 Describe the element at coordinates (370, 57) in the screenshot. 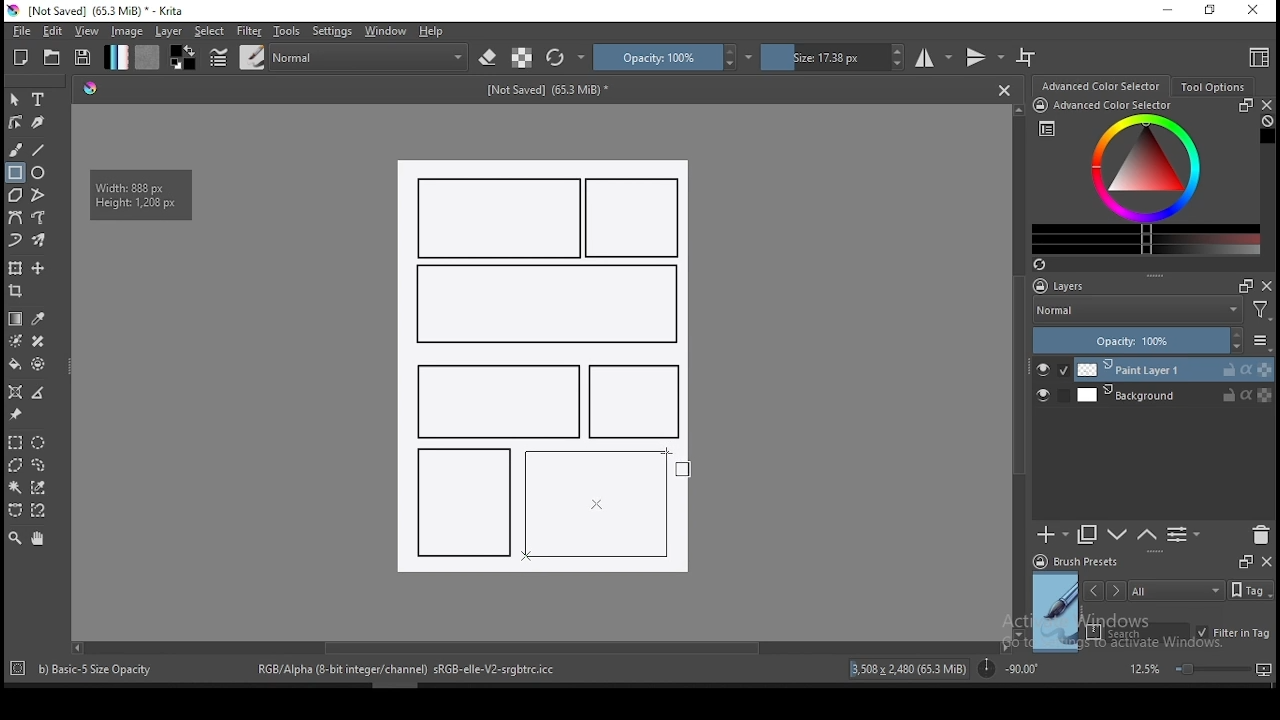

I see `blending mode` at that location.